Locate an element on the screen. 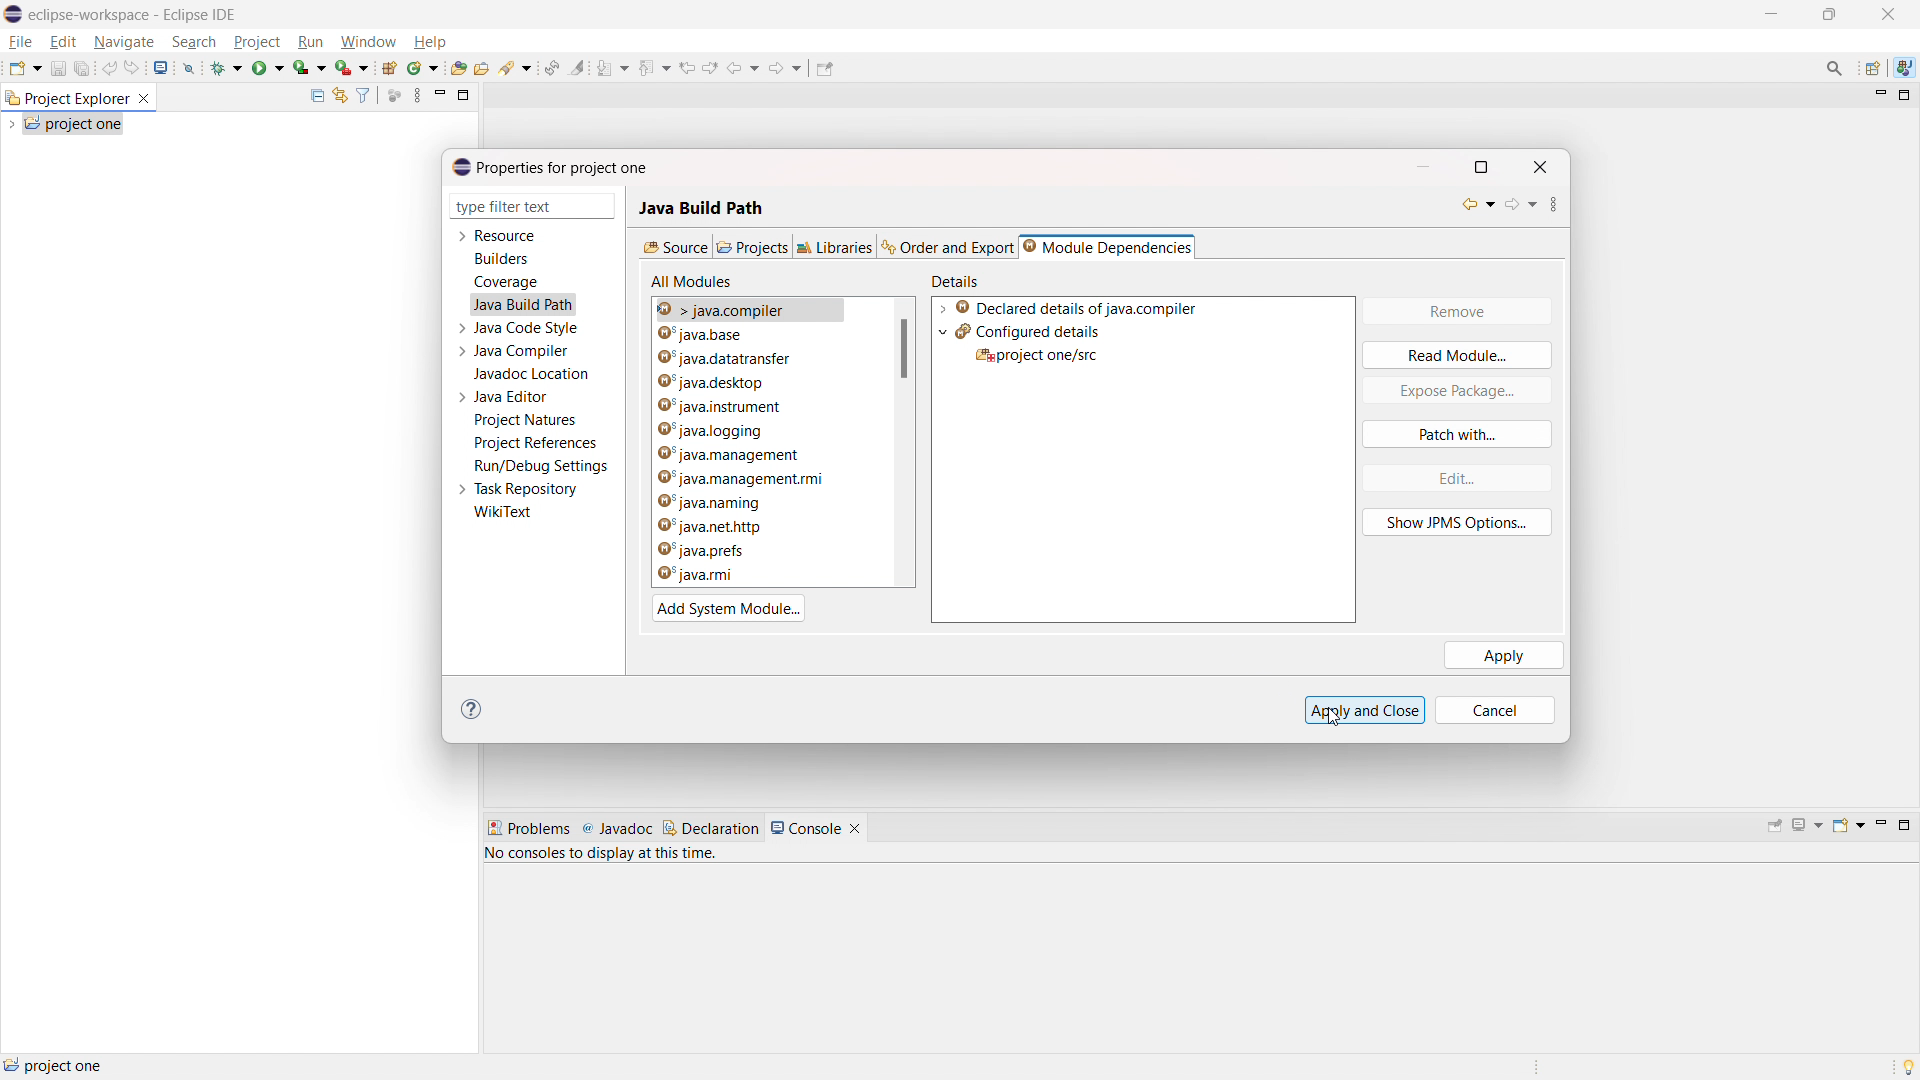 The width and height of the screenshot is (1920, 1080). back is located at coordinates (743, 66).